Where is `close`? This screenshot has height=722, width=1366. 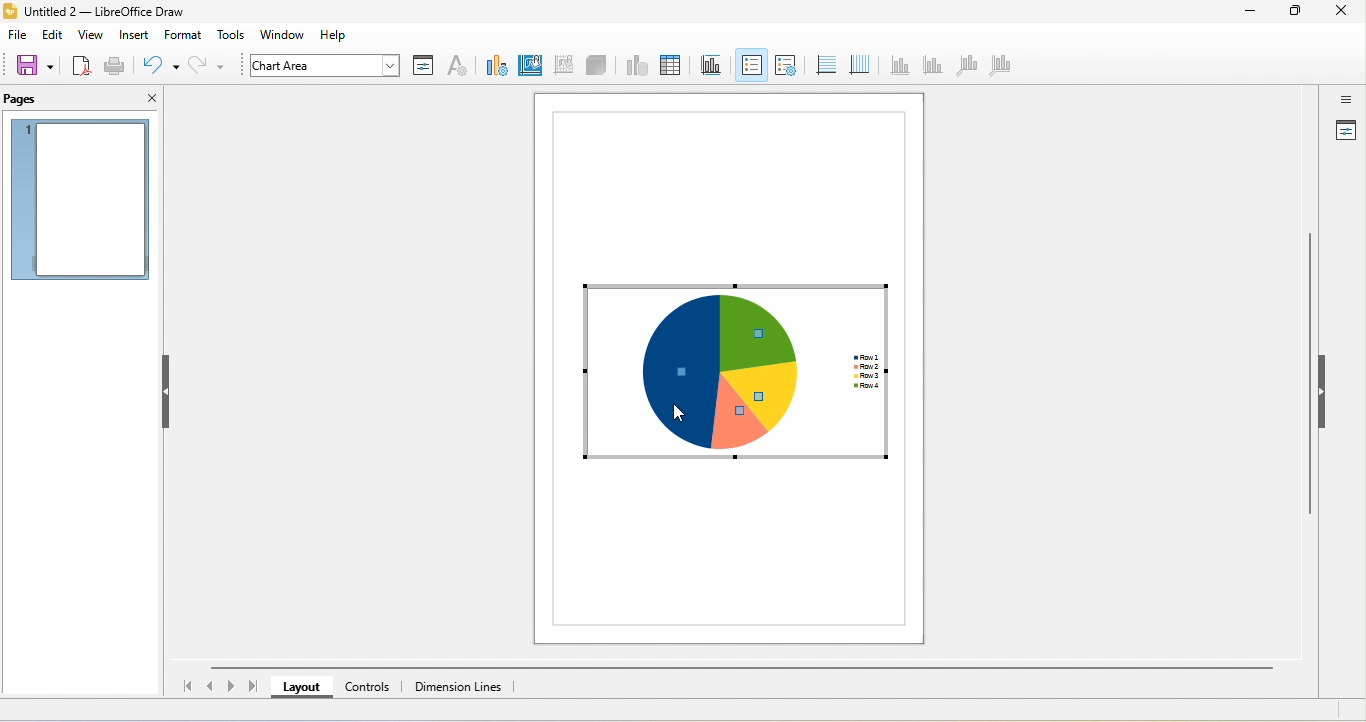
close is located at coordinates (148, 99).